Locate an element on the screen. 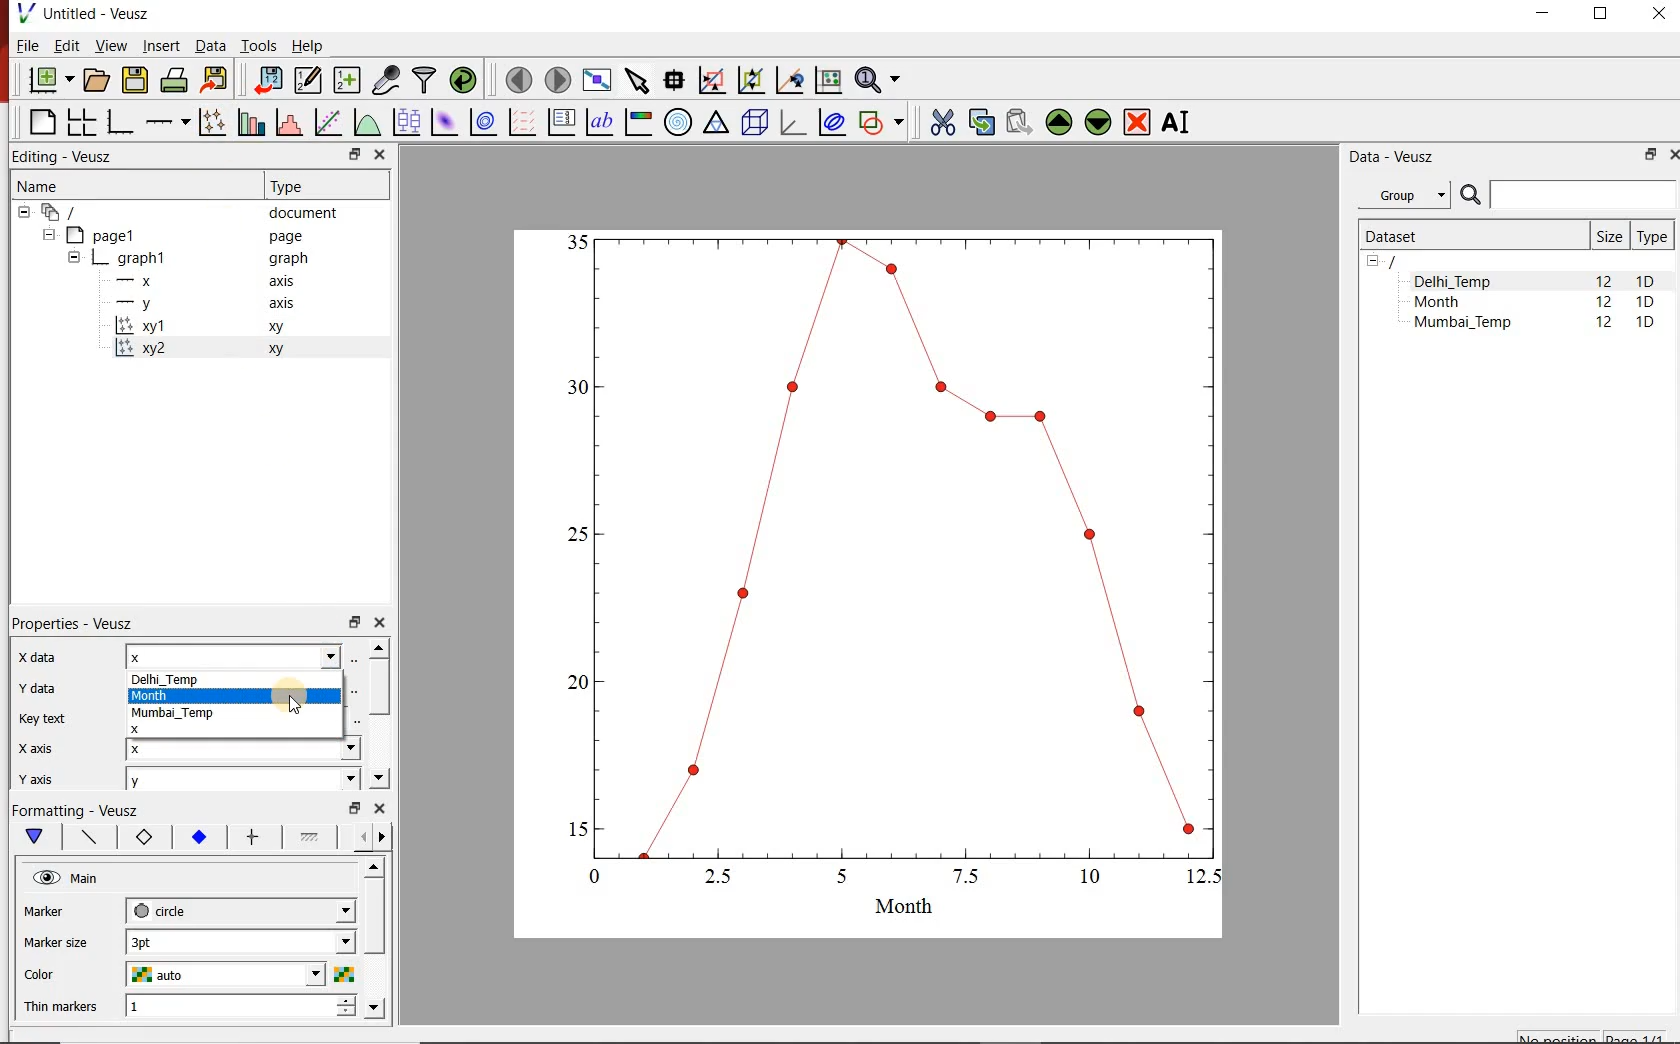  CLOSE is located at coordinates (1672, 155).